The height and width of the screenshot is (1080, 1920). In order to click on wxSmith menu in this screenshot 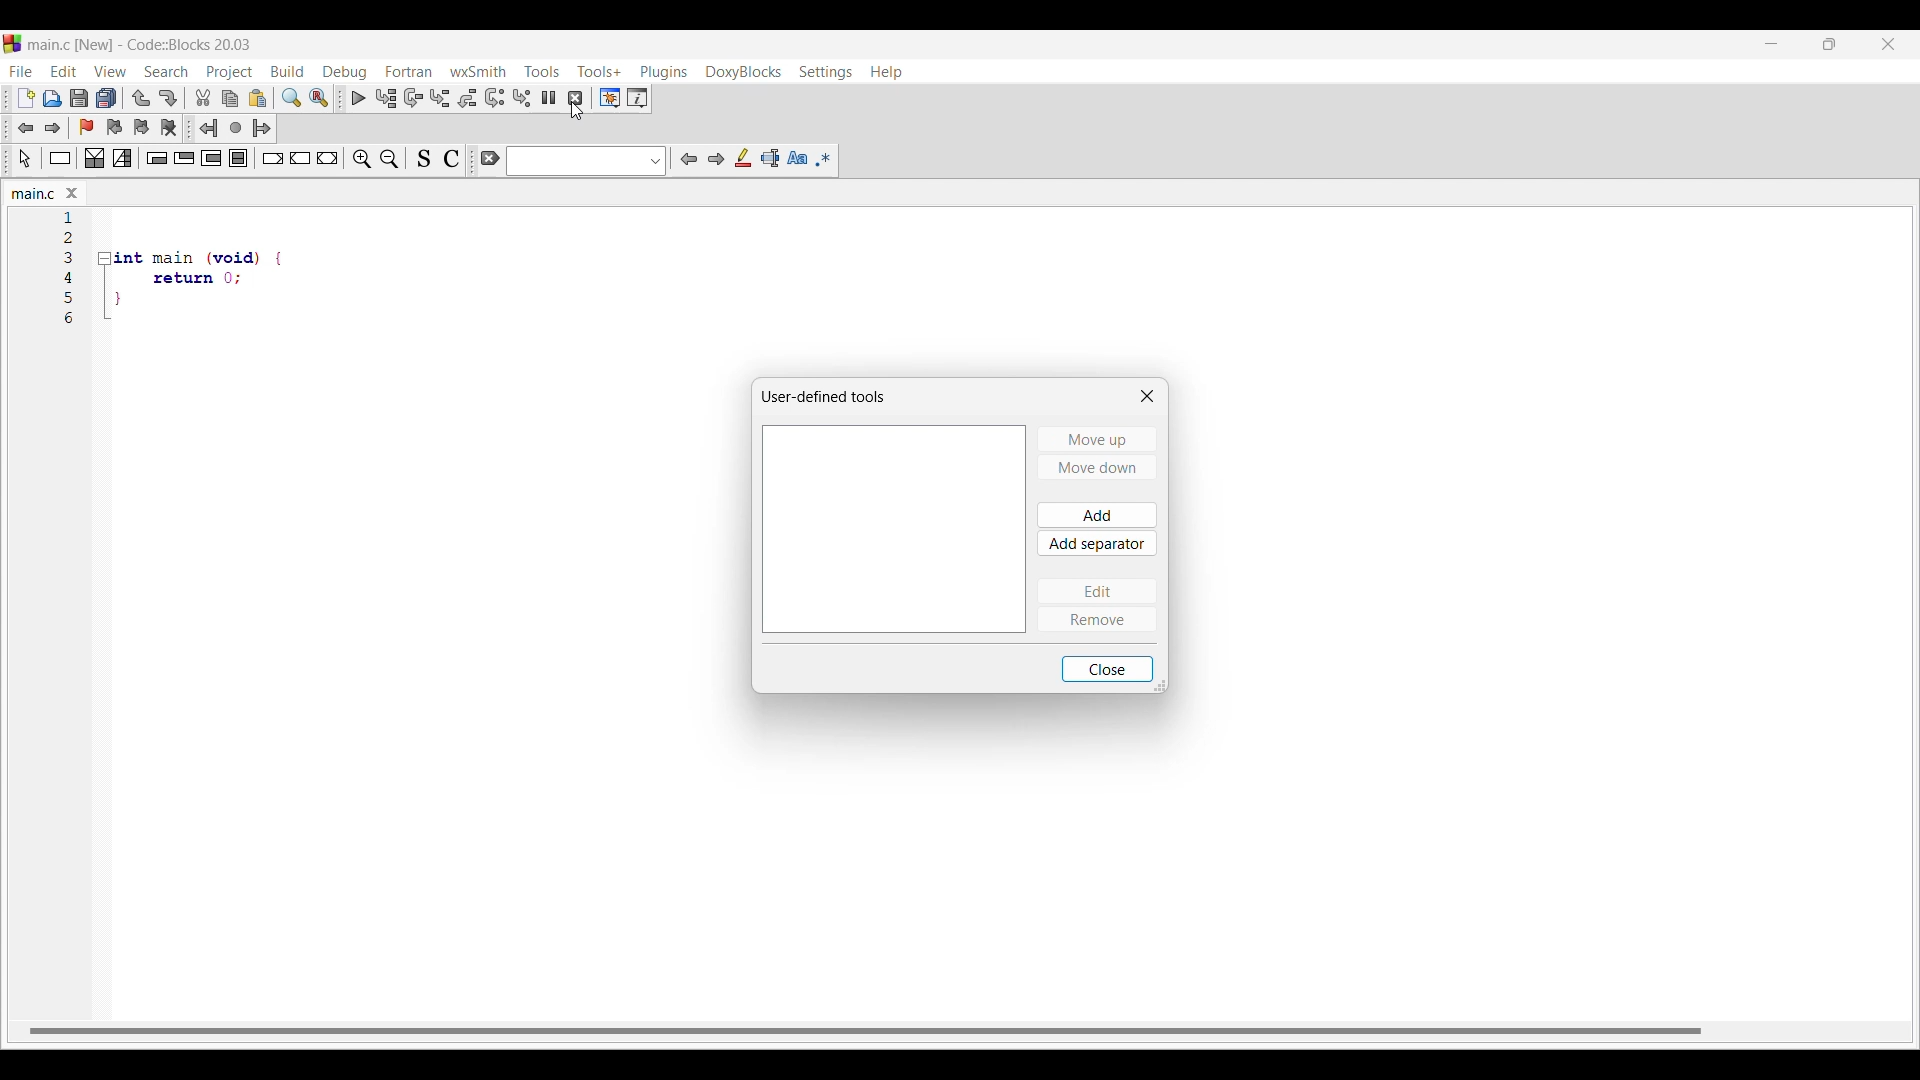, I will do `click(478, 71)`.